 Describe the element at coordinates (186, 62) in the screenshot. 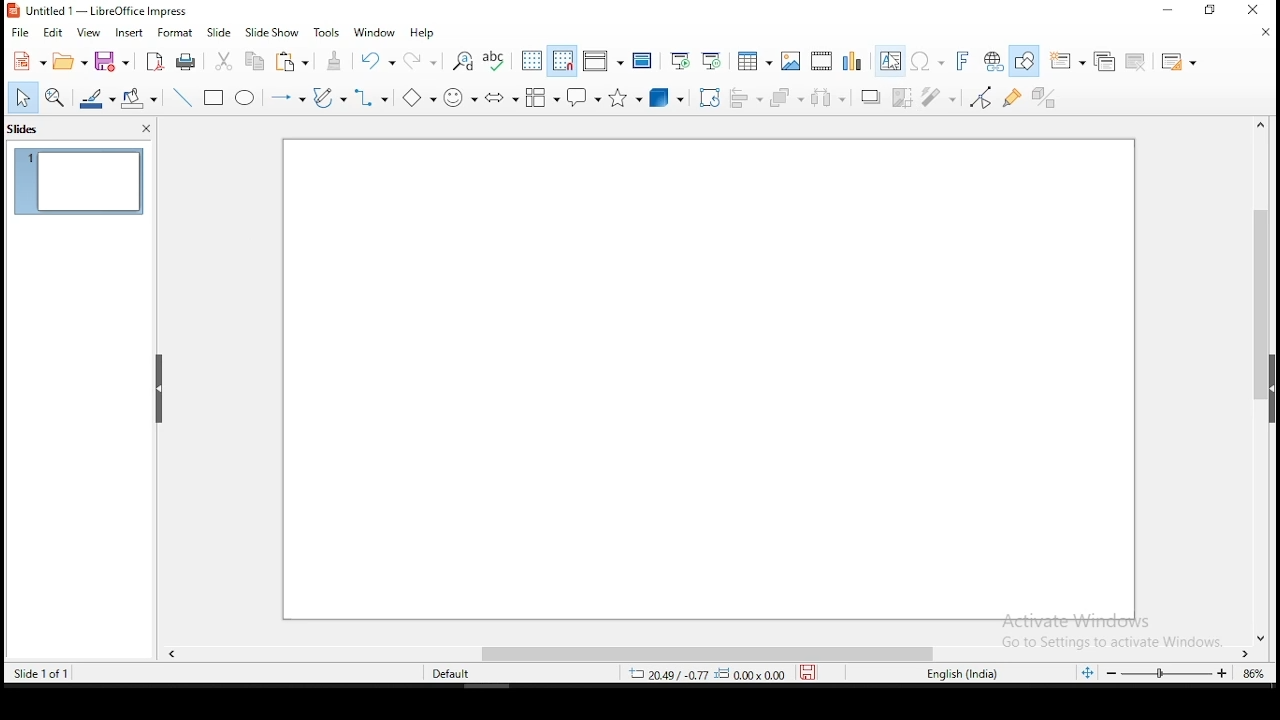

I see `print` at that location.